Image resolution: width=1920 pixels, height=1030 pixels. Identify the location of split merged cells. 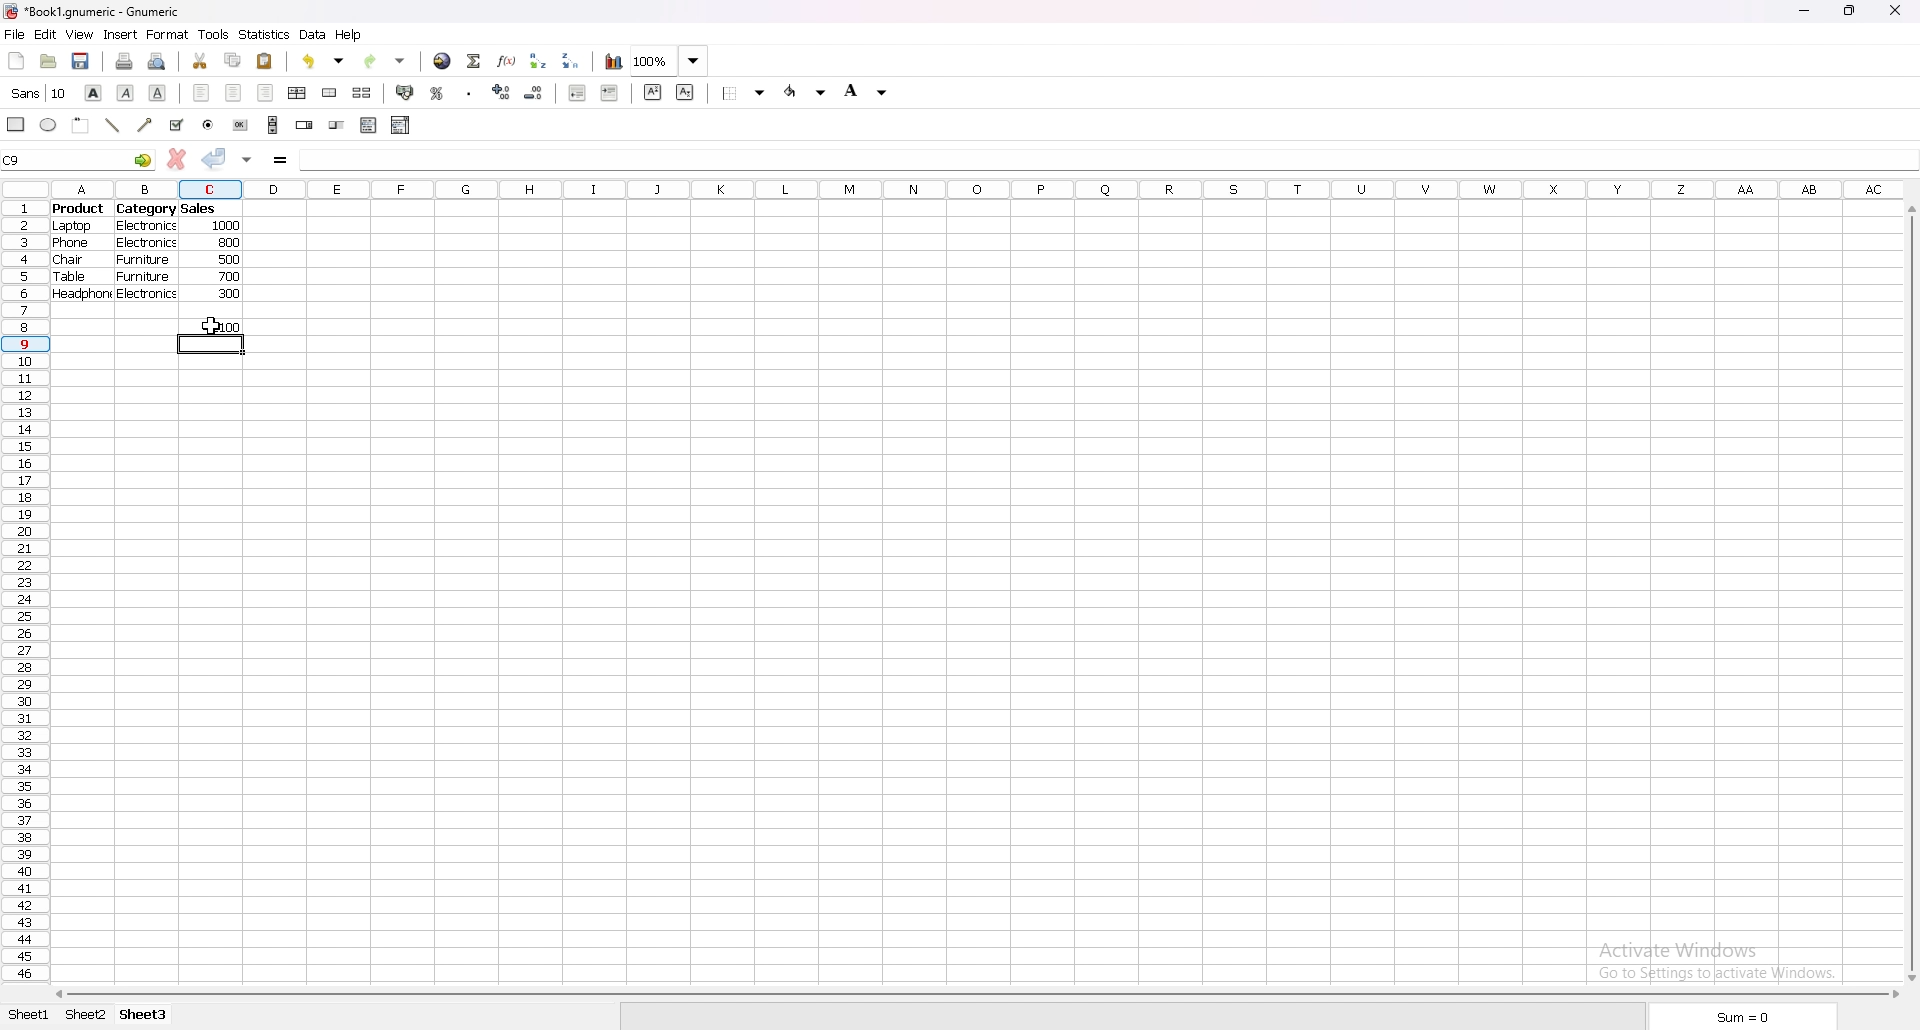
(363, 93).